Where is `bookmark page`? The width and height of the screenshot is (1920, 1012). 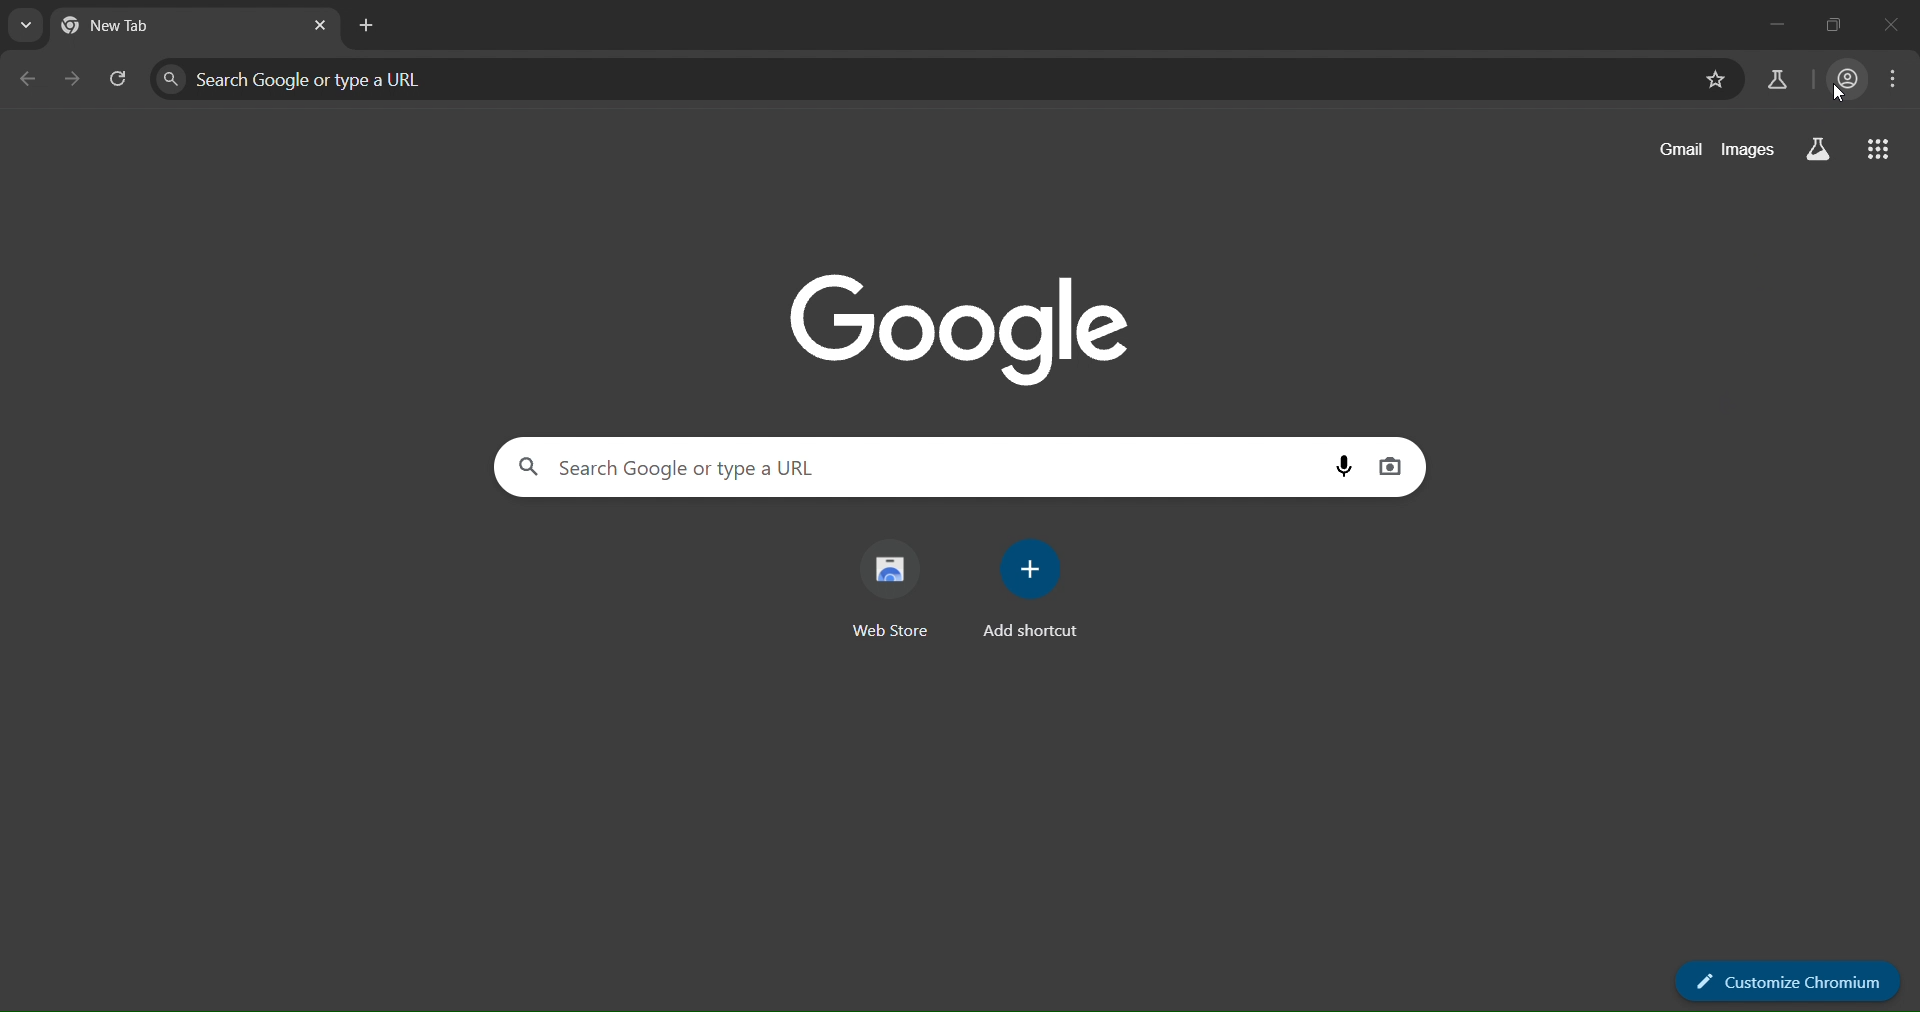 bookmark page is located at coordinates (1715, 80).